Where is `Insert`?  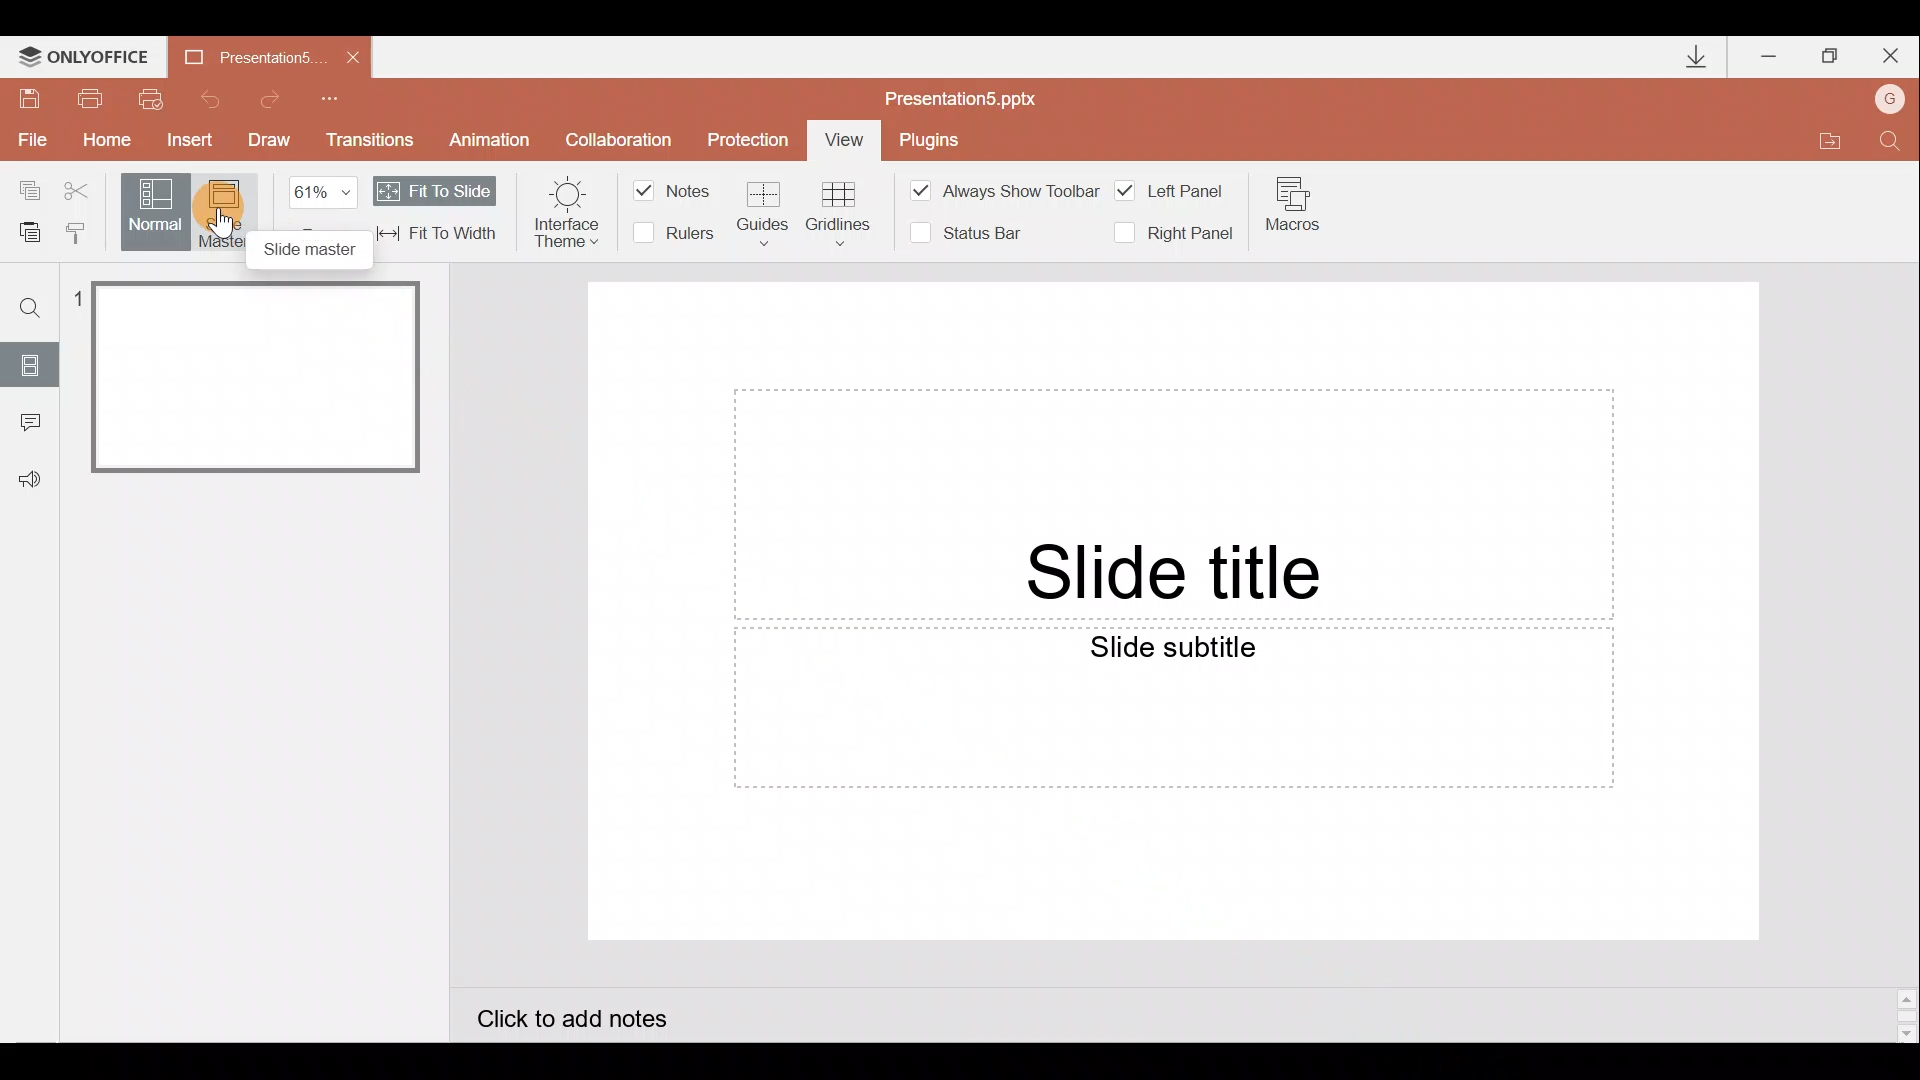
Insert is located at coordinates (191, 142).